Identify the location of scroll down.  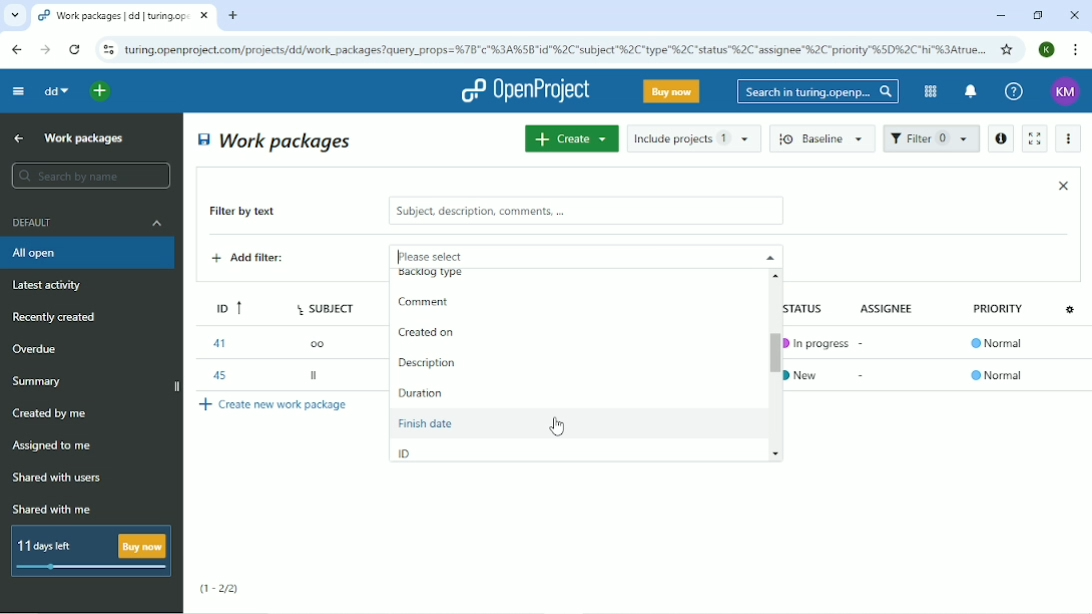
(780, 453).